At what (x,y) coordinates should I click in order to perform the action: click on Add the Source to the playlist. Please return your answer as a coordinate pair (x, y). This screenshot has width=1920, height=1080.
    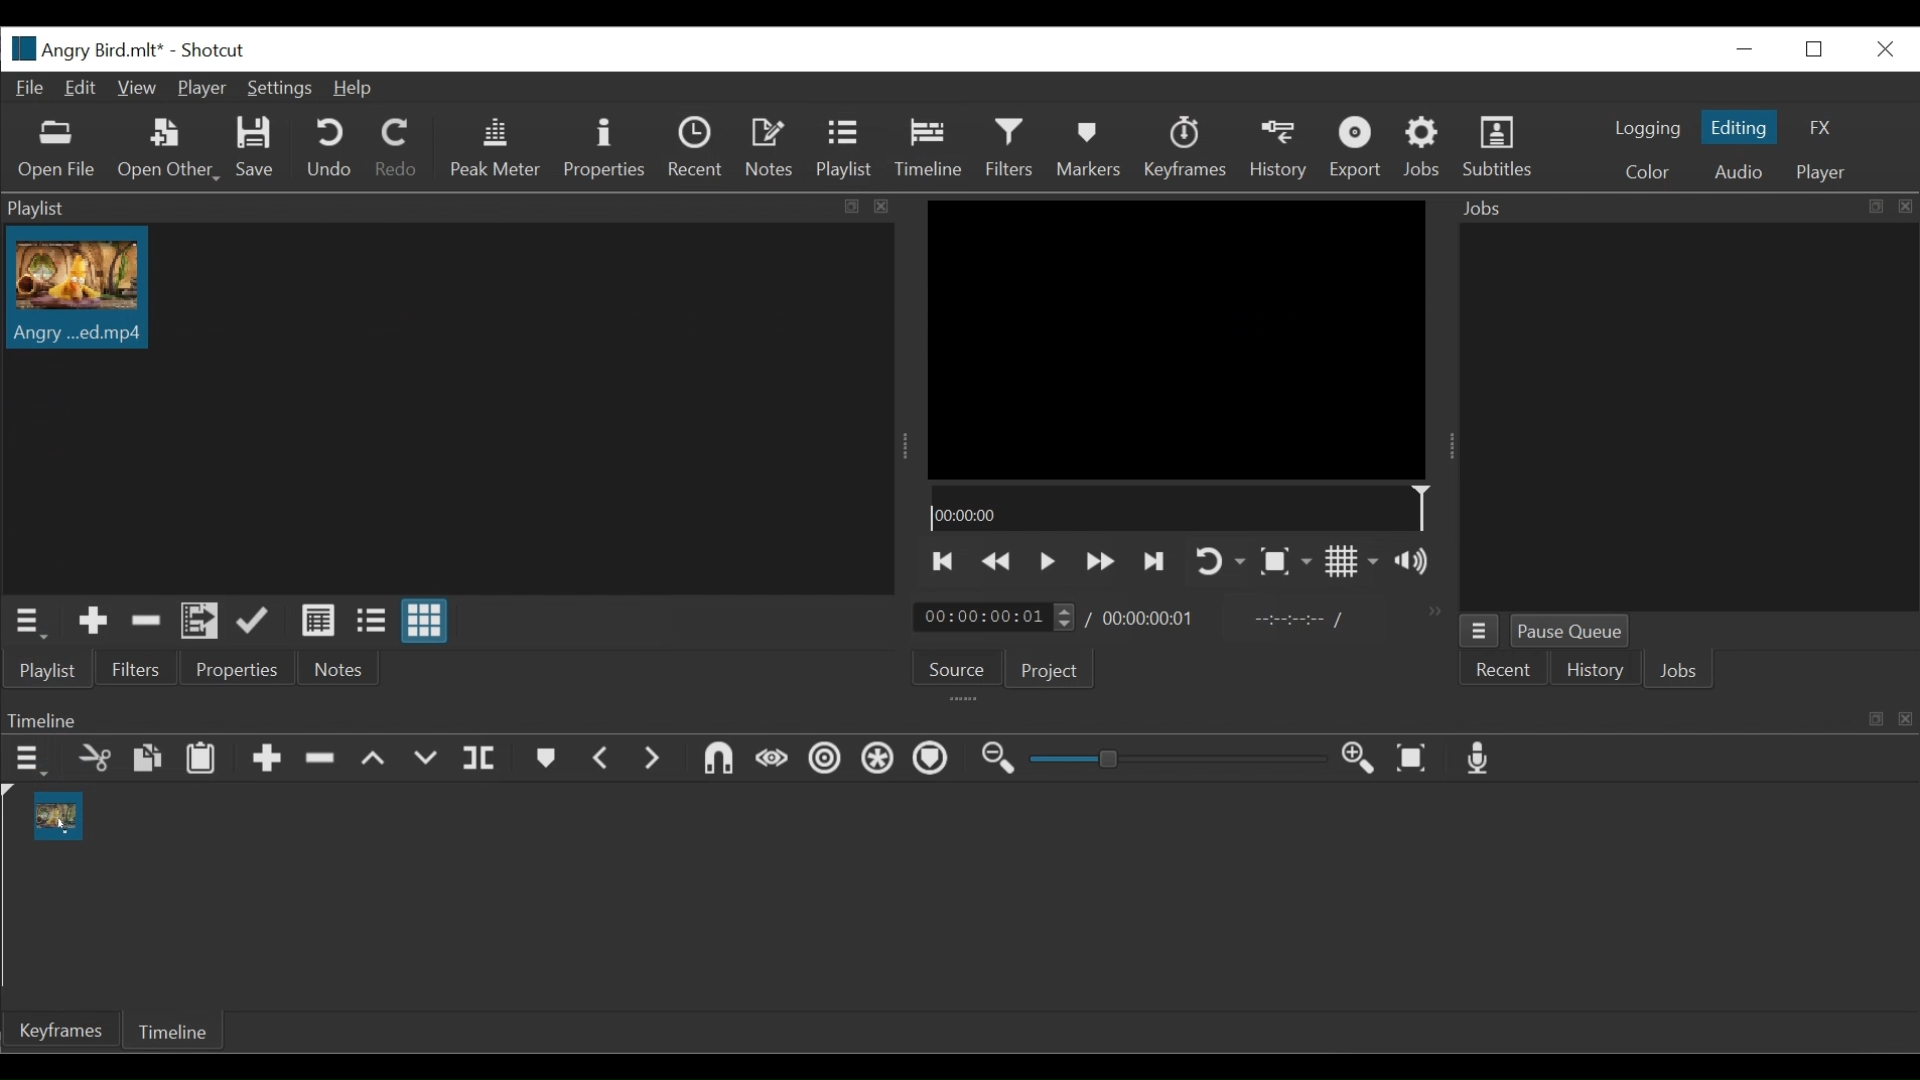
    Looking at the image, I should click on (93, 622).